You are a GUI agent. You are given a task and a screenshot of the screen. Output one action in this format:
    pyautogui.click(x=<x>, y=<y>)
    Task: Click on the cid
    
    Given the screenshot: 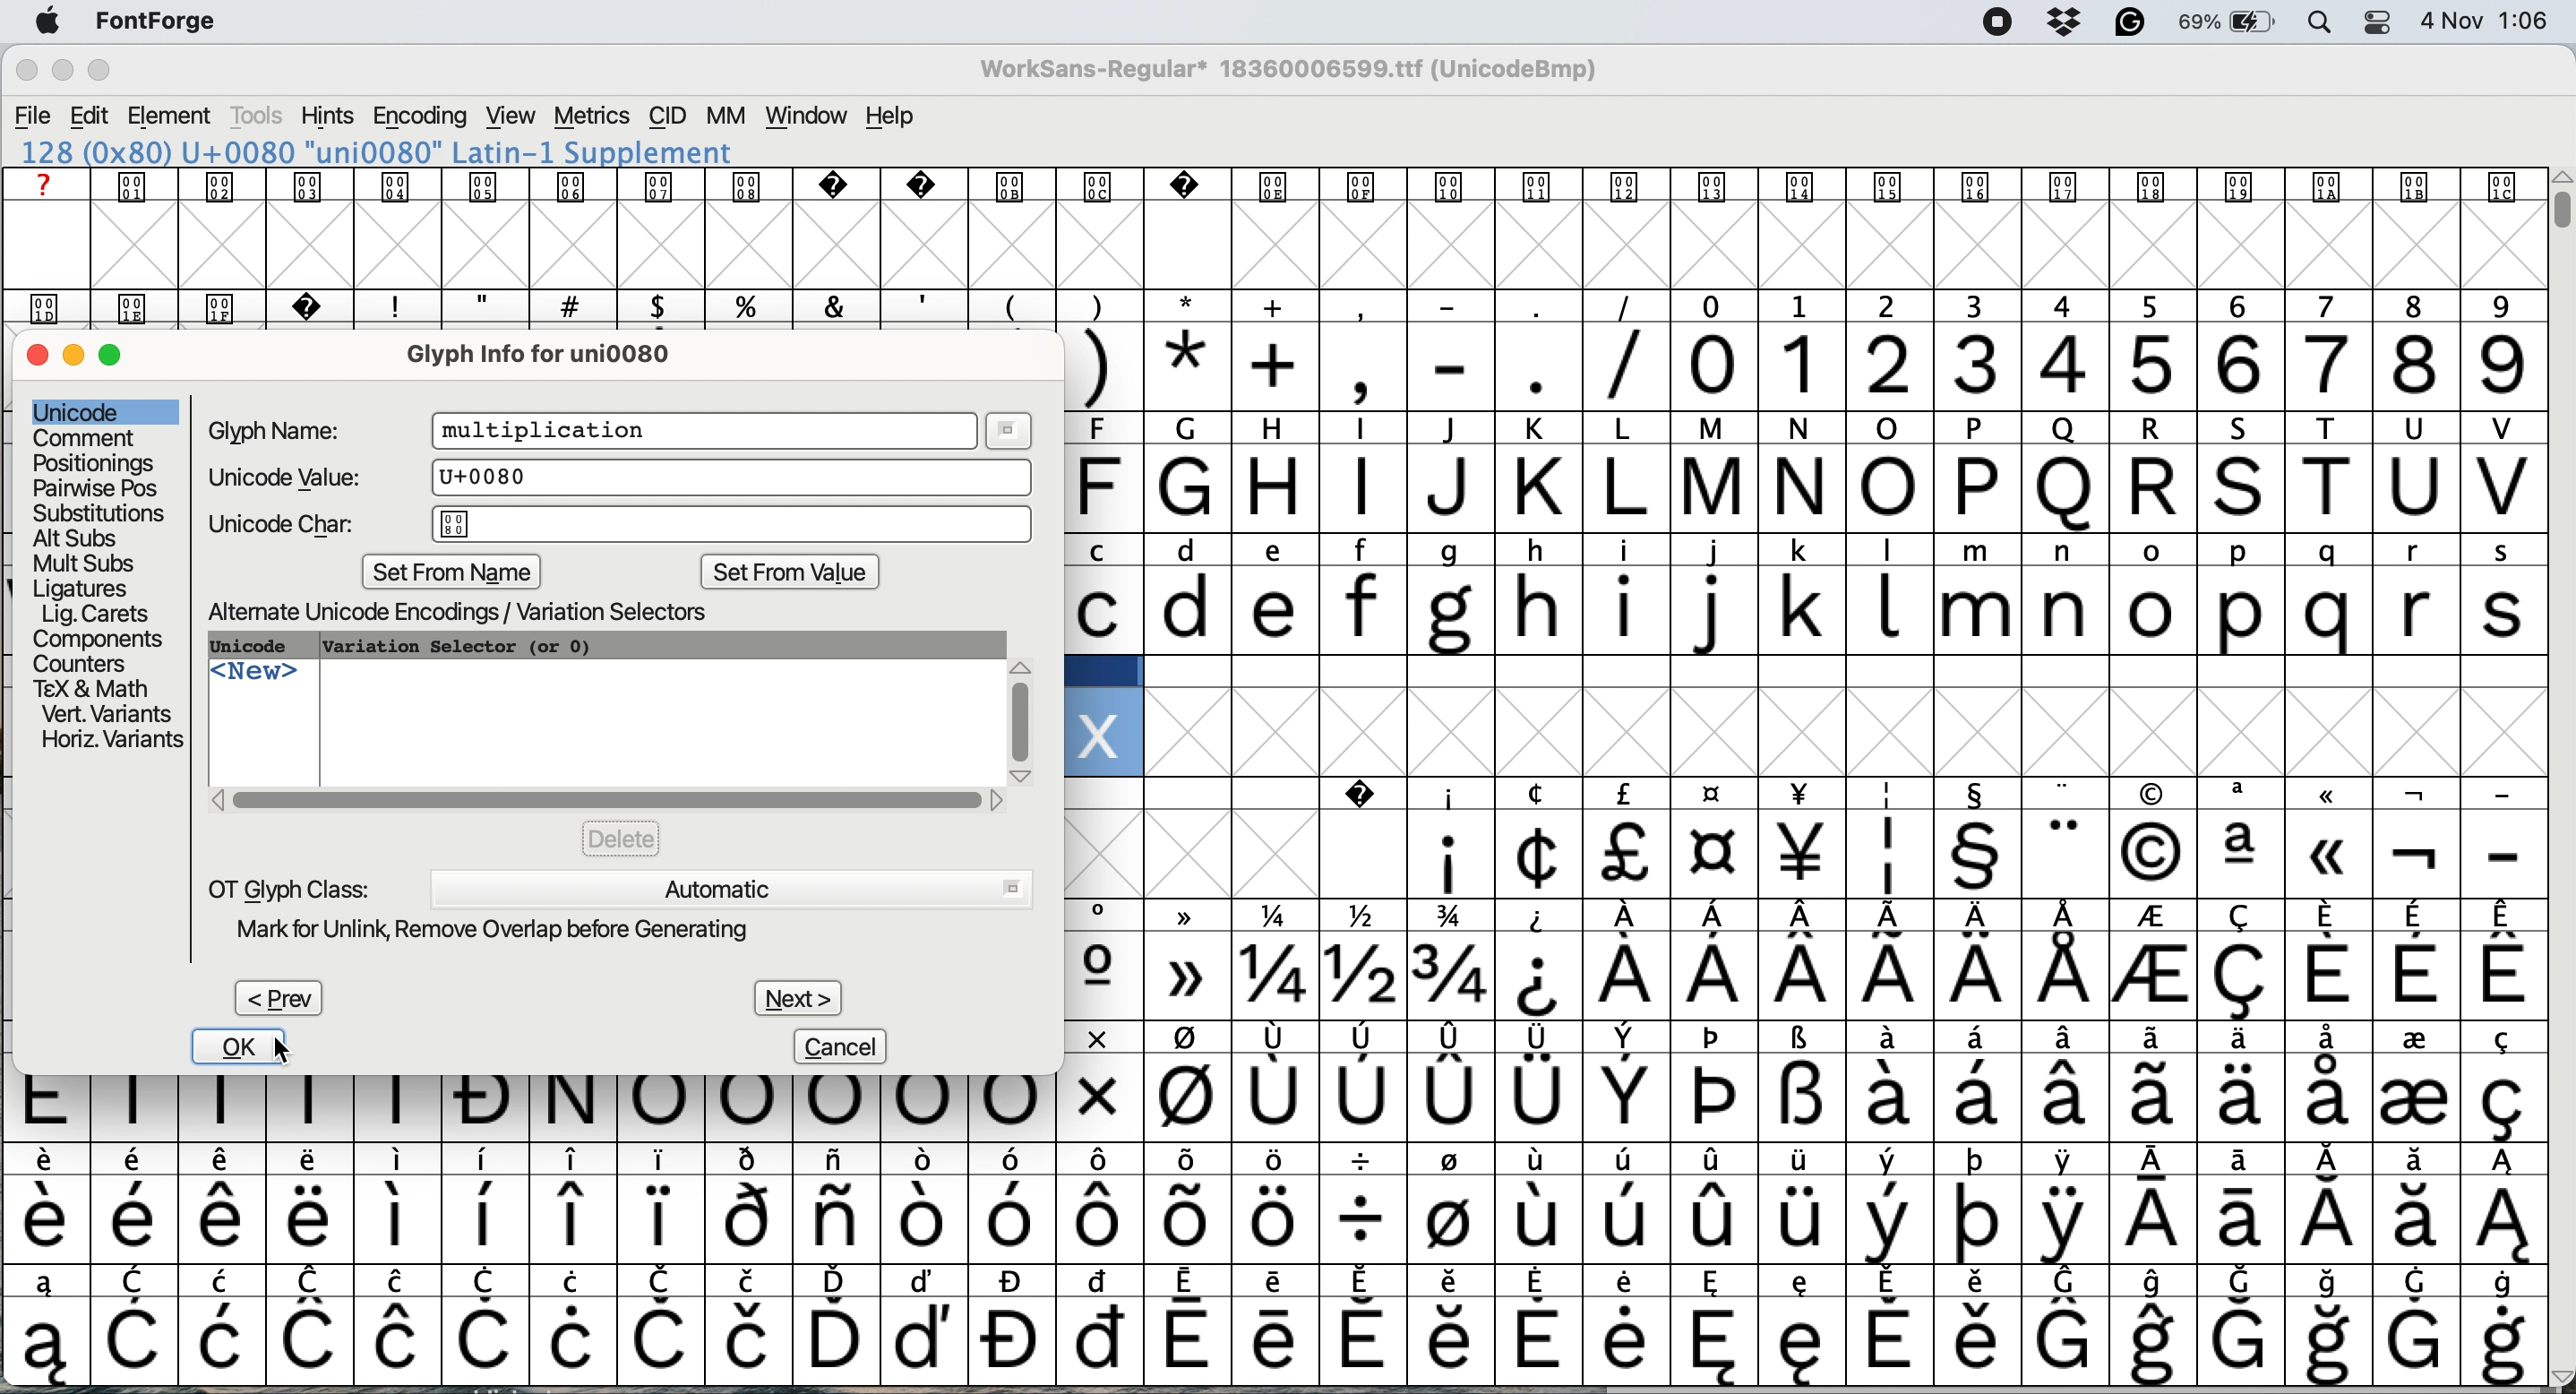 What is the action you would take?
    pyautogui.click(x=667, y=116)
    